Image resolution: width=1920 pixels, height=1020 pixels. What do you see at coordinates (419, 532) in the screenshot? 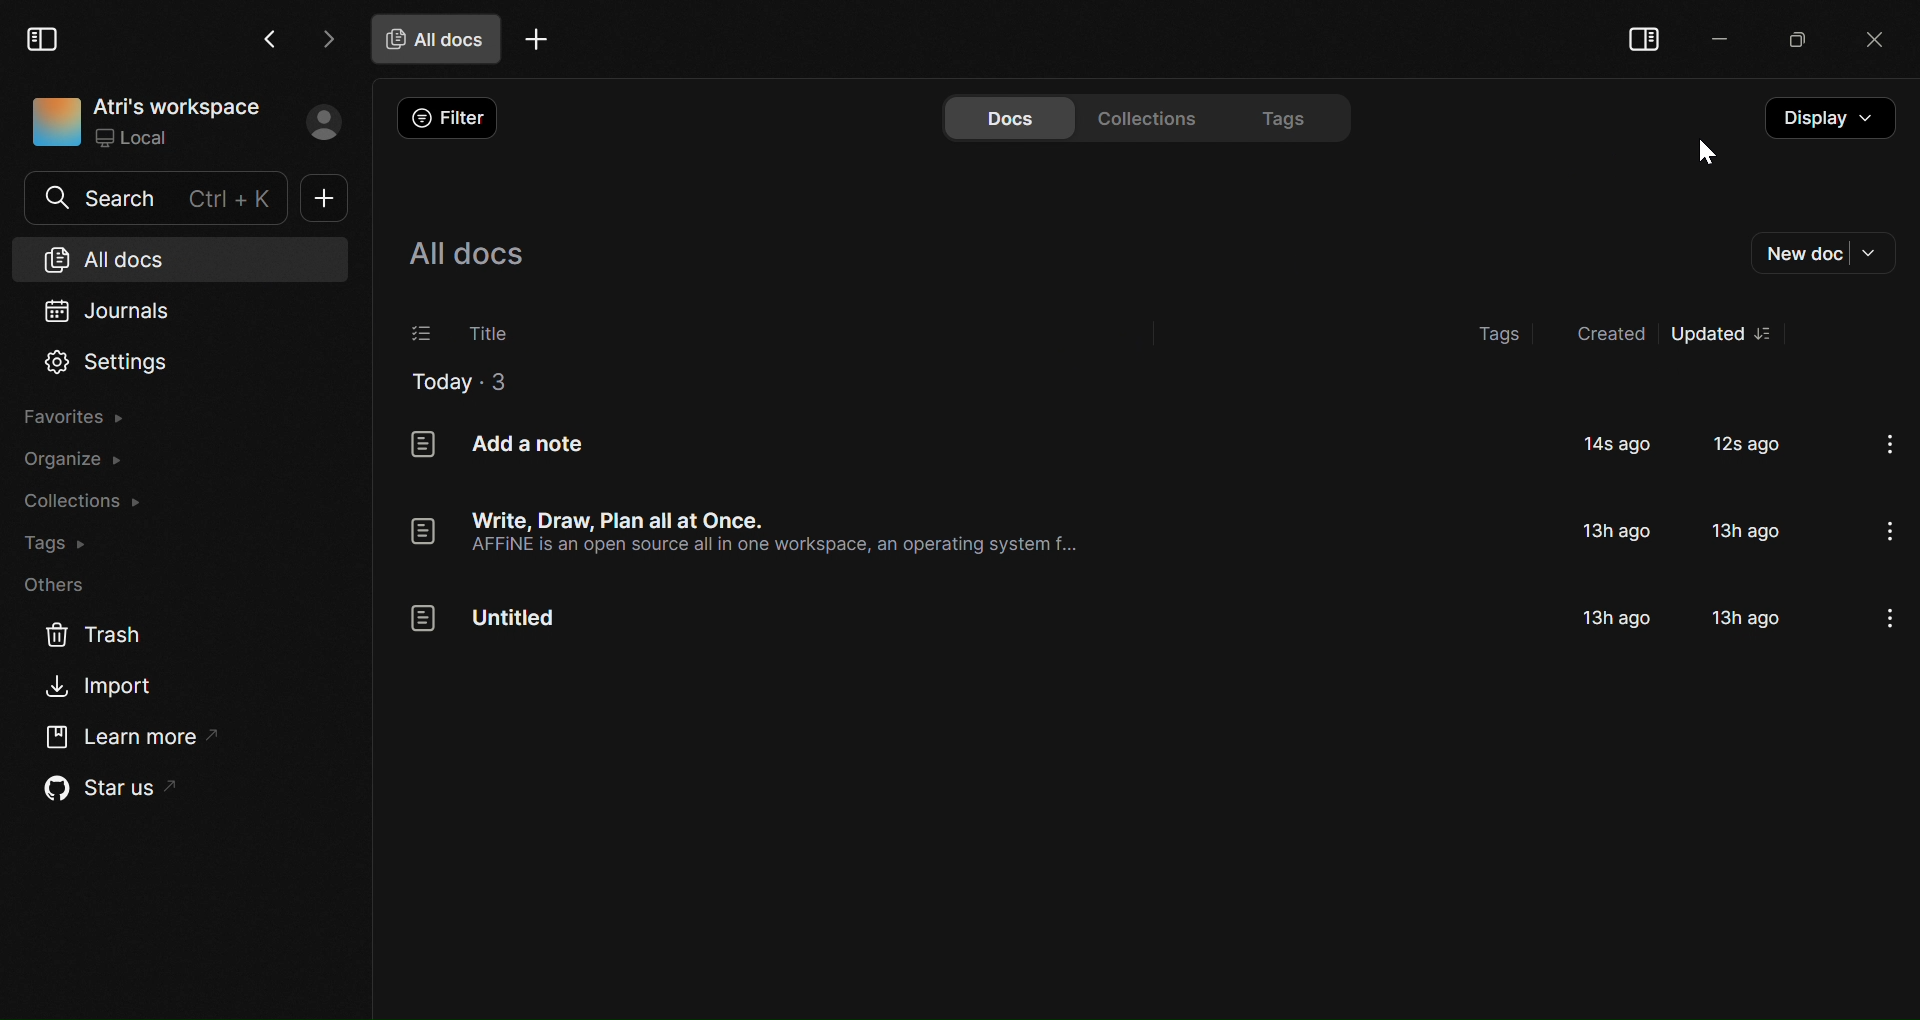
I see `icon` at bounding box center [419, 532].